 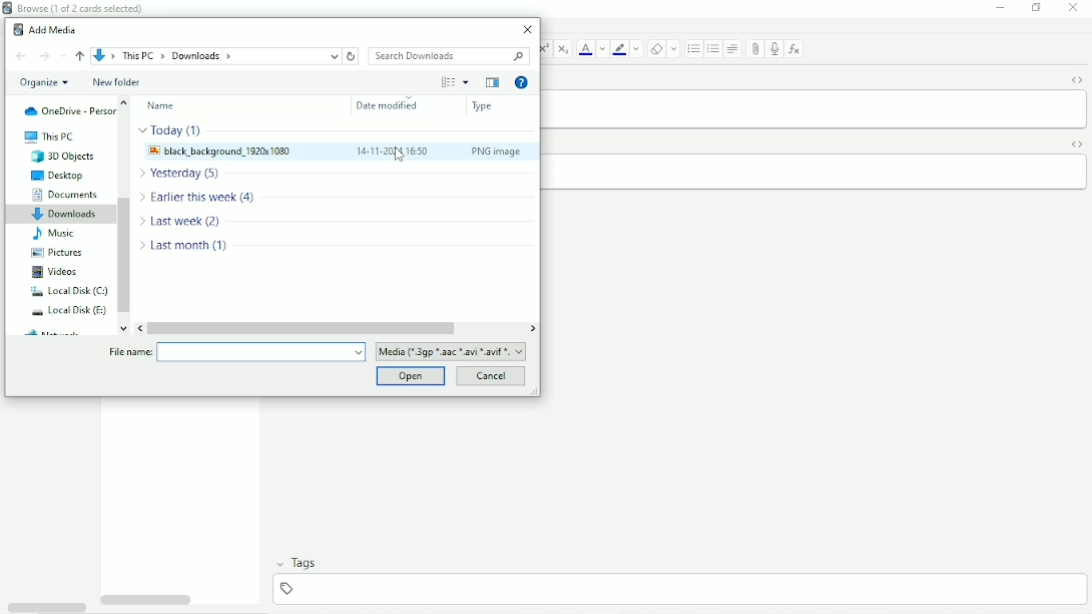 What do you see at coordinates (304, 562) in the screenshot?
I see `Tags` at bounding box center [304, 562].